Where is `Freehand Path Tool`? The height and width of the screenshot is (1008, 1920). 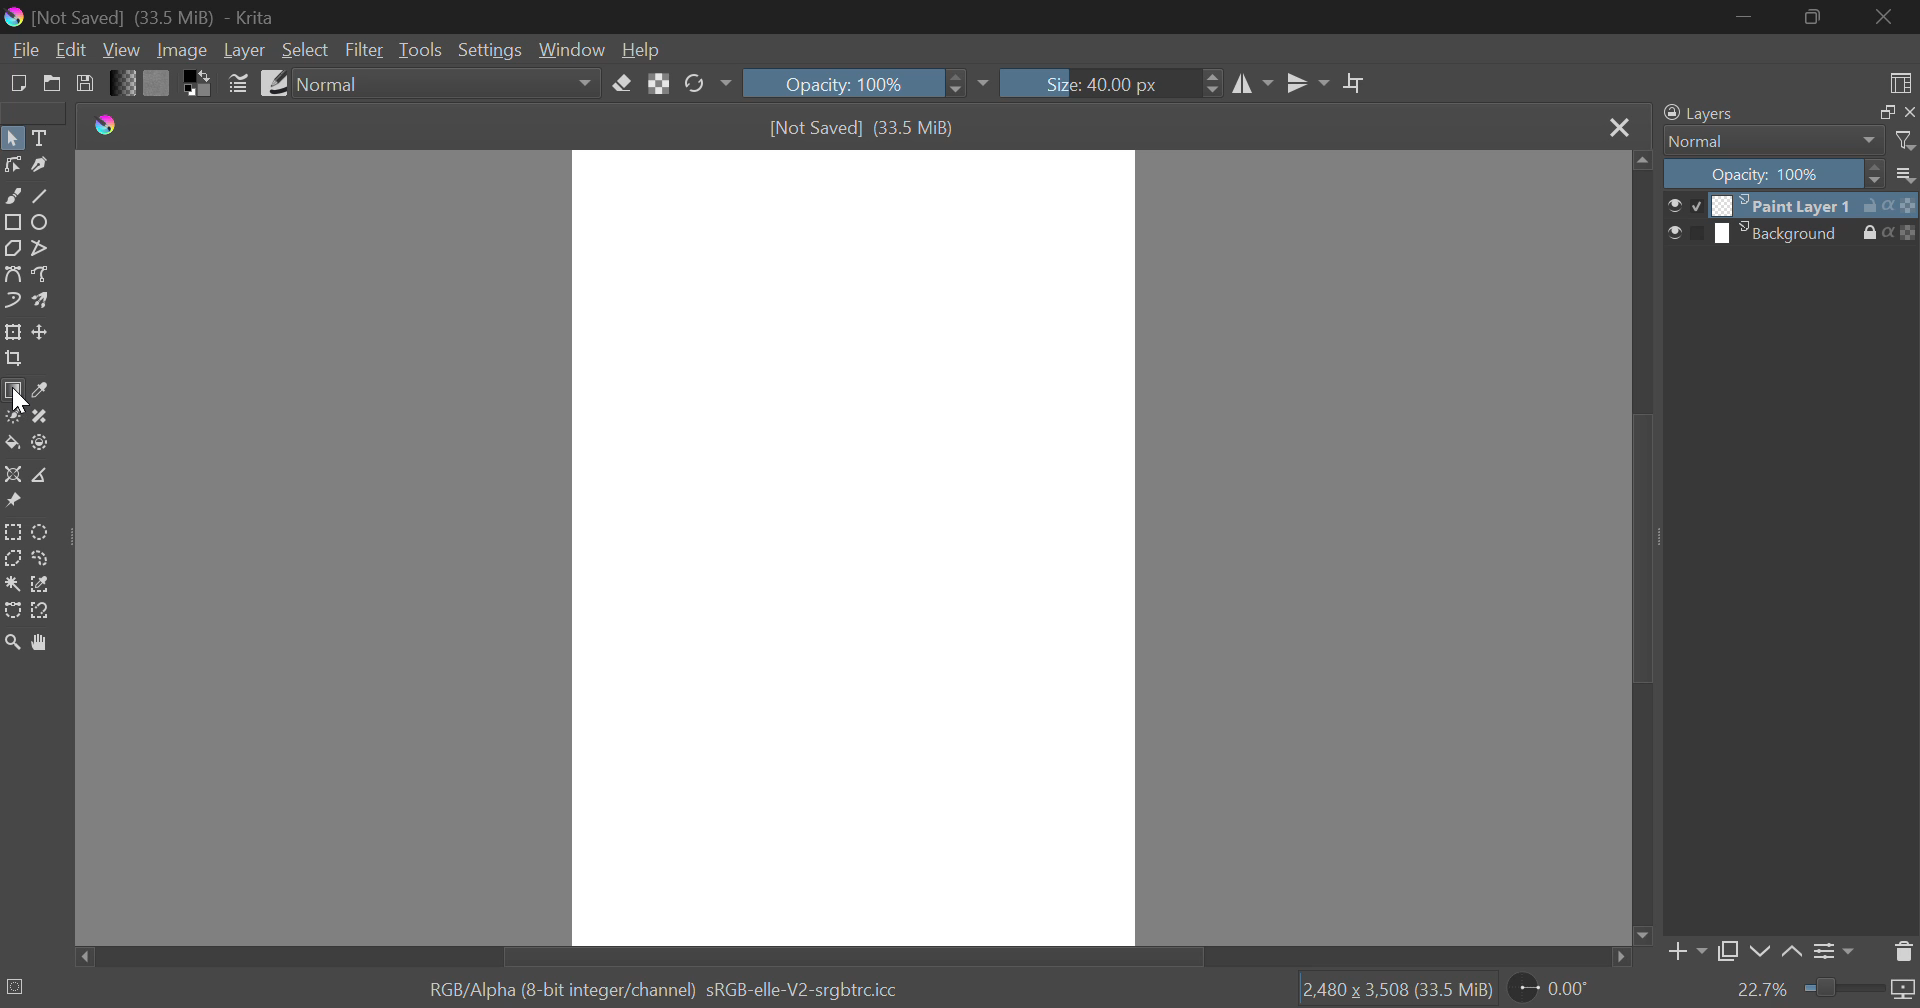
Freehand Path Tool is located at coordinates (44, 276).